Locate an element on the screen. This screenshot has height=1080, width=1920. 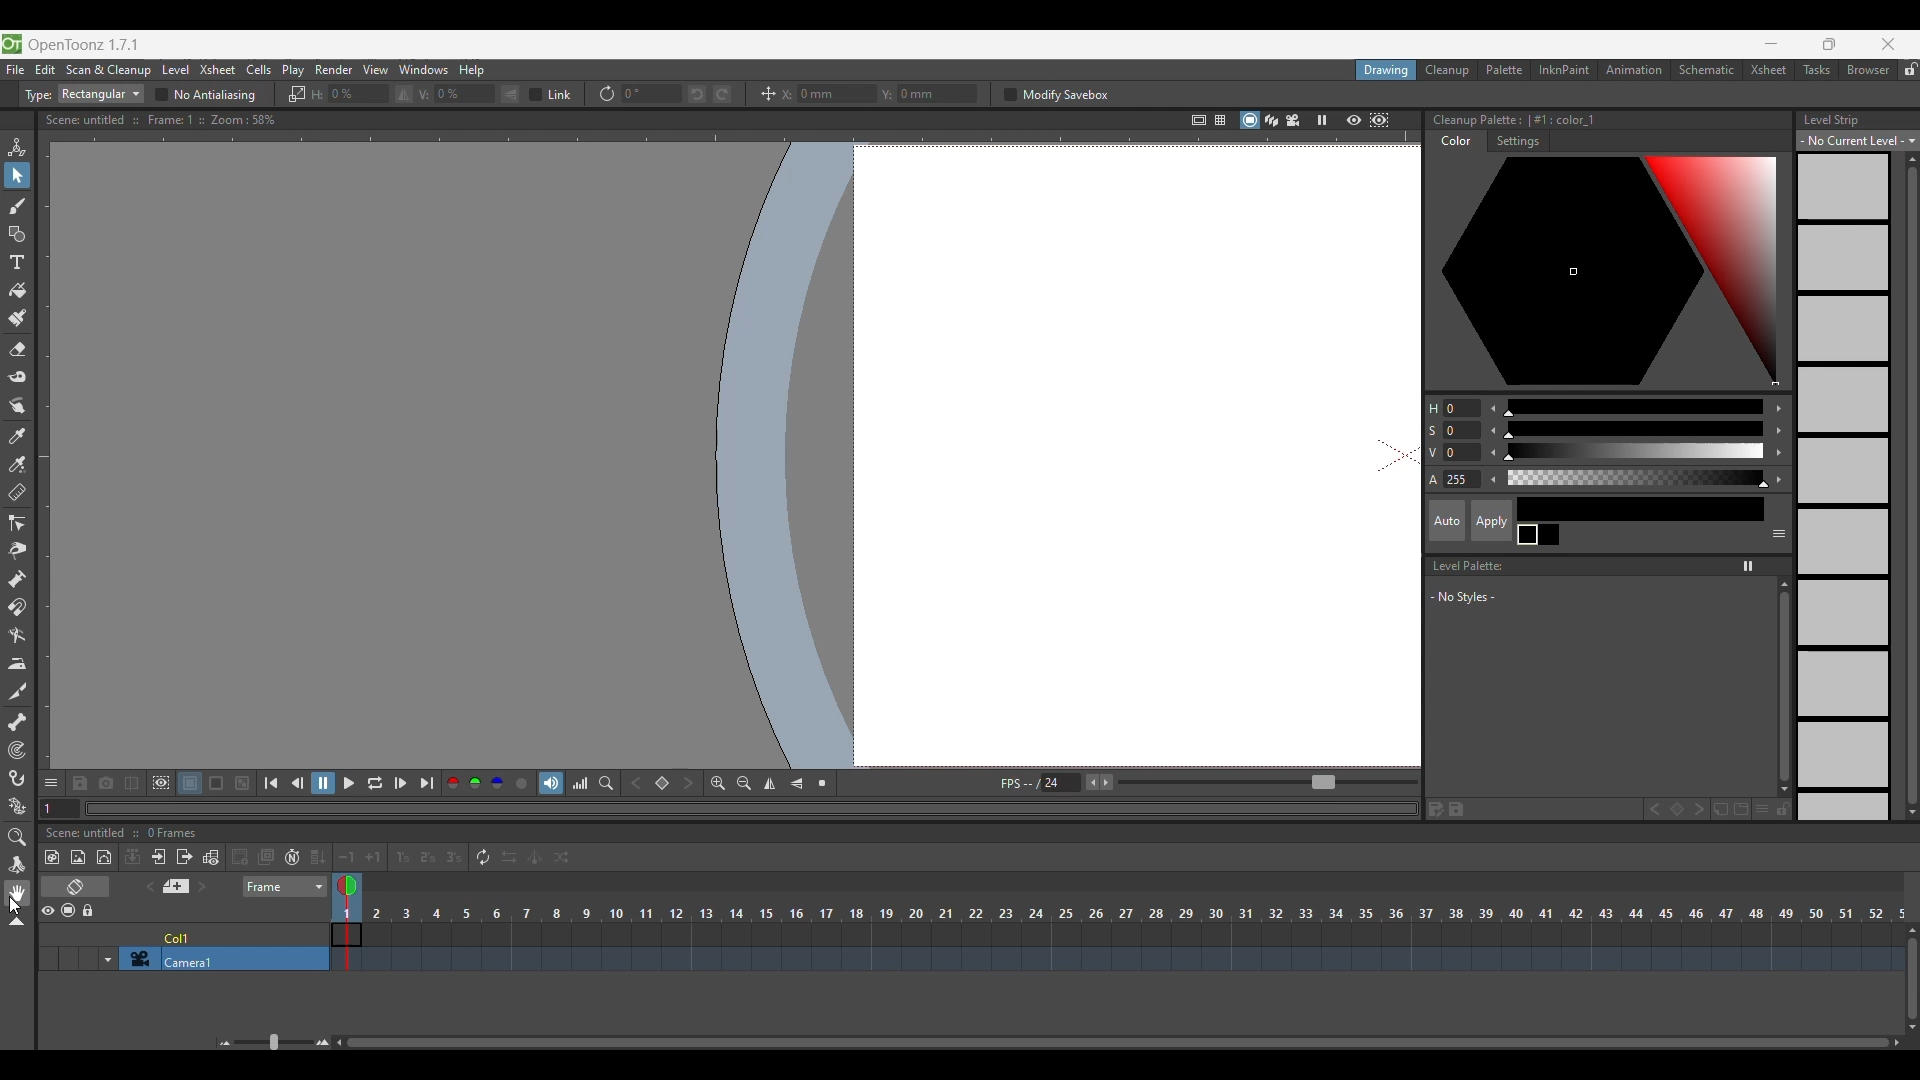
Set key is located at coordinates (663, 783).